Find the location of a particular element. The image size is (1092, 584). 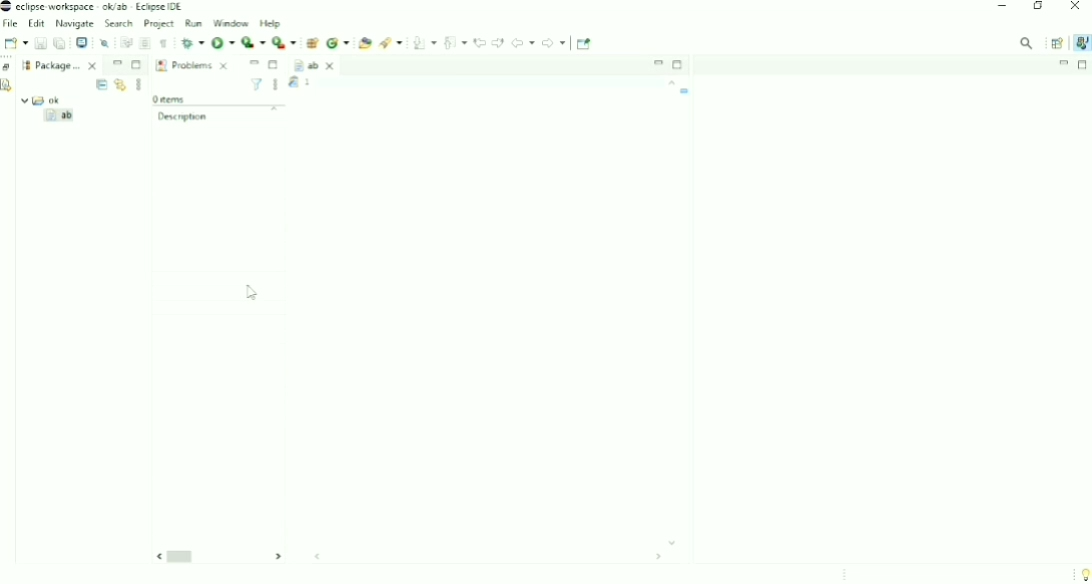

ab is located at coordinates (322, 66).